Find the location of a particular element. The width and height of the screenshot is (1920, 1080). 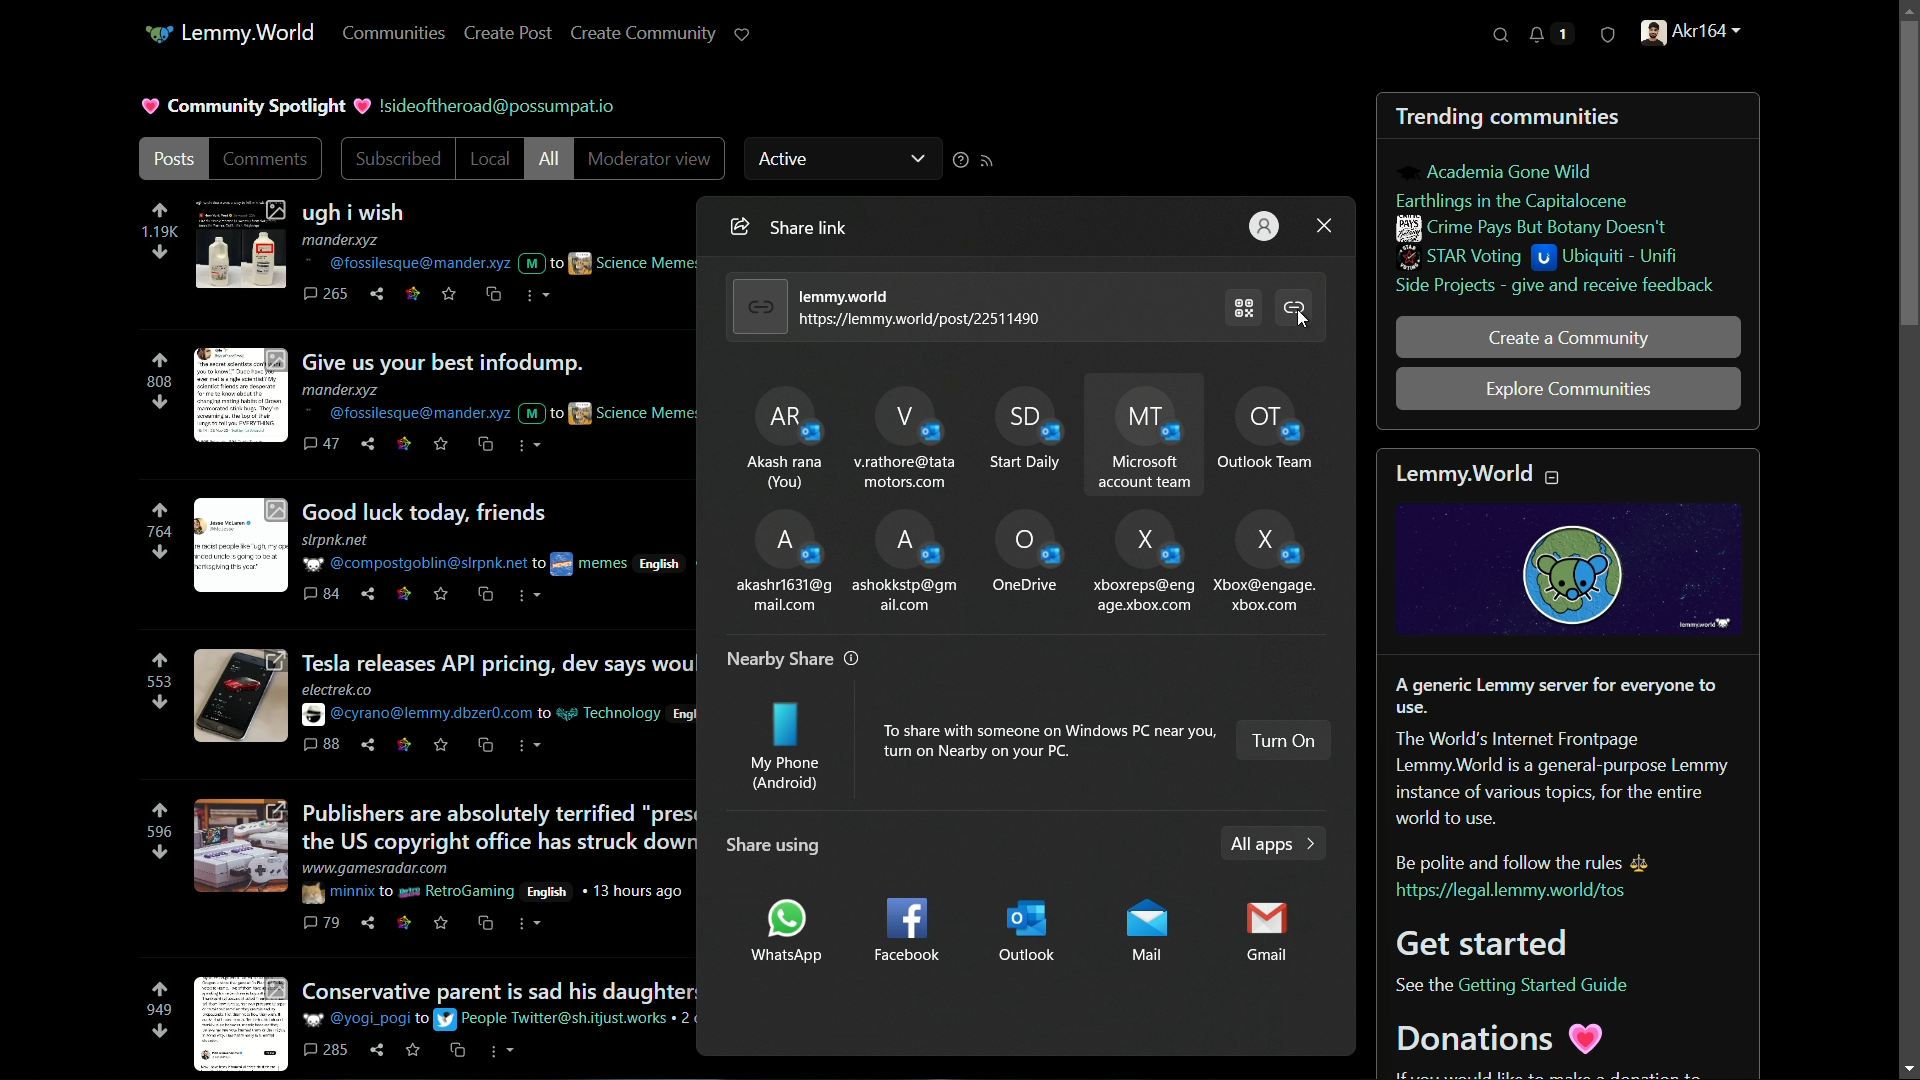

save is located at coordinates (451, 296).